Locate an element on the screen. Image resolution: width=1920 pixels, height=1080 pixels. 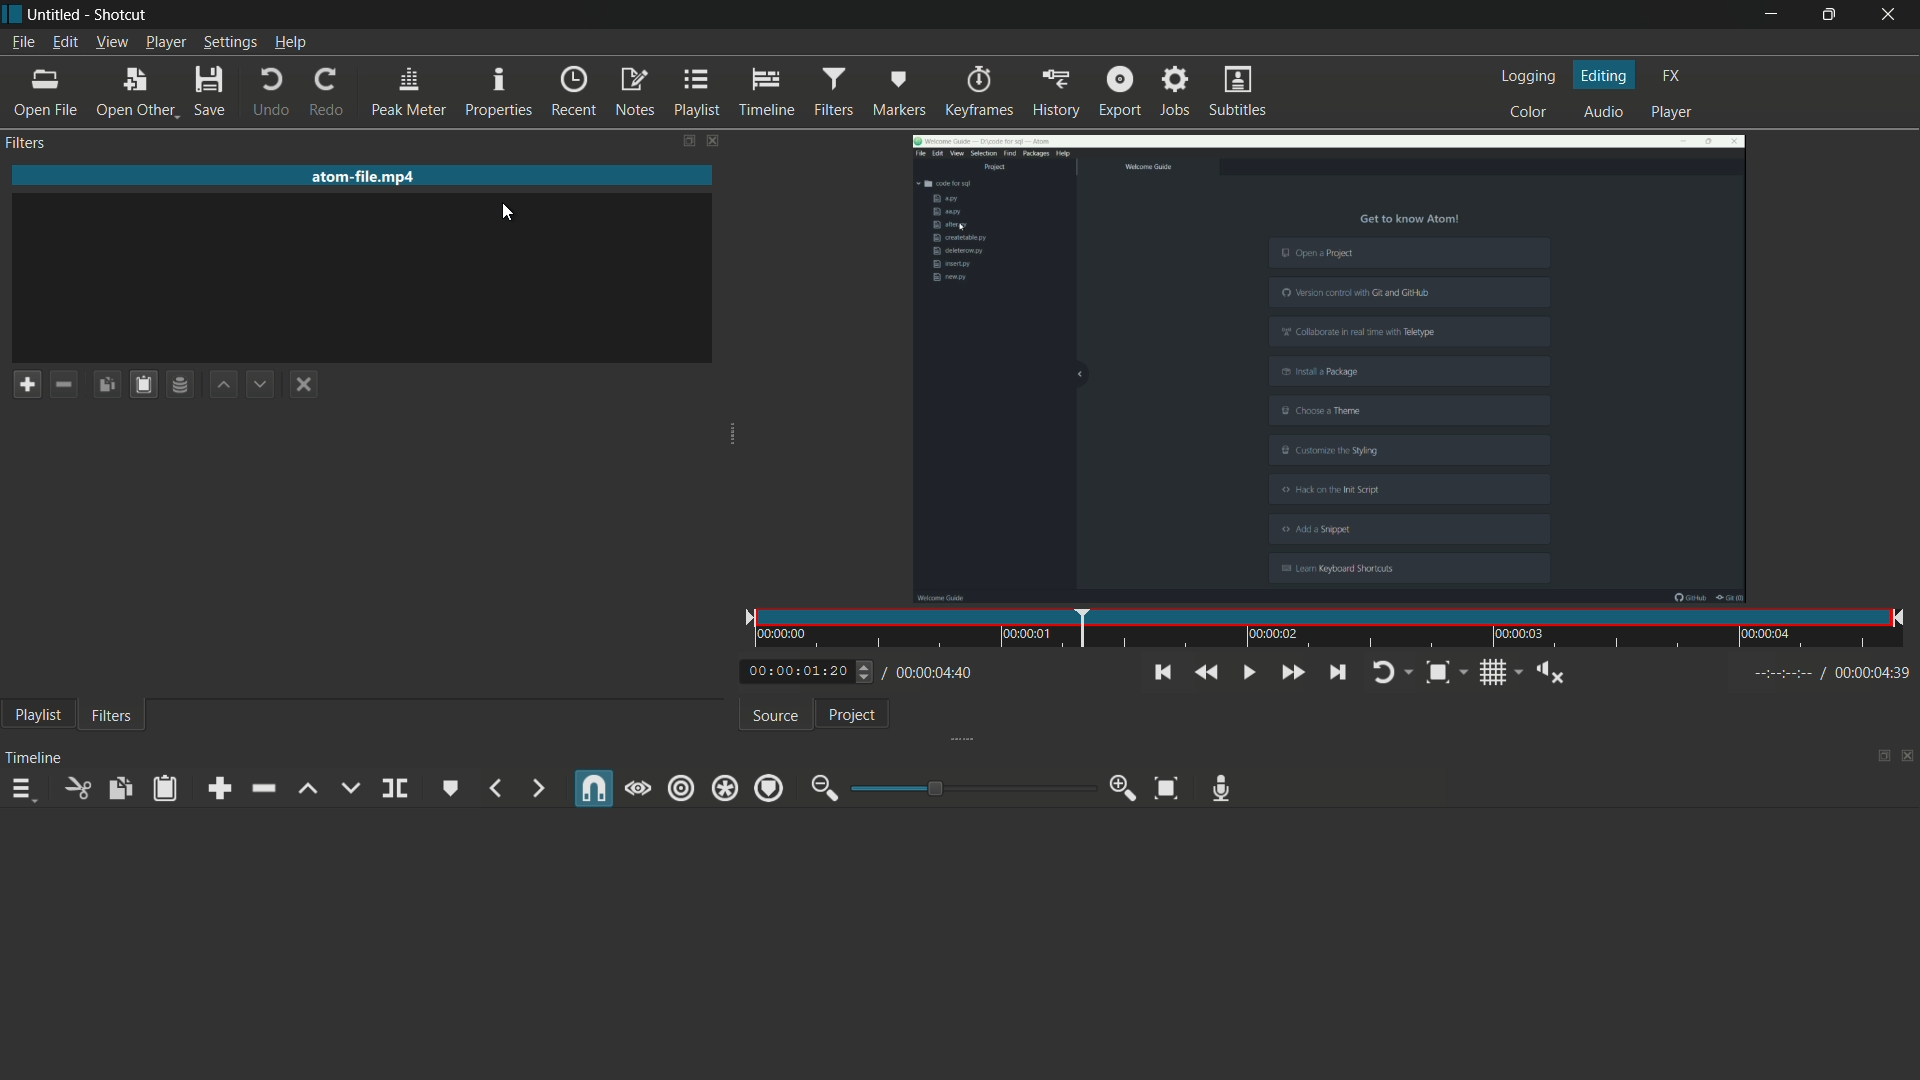
redo is located at coordinates (329, 92).